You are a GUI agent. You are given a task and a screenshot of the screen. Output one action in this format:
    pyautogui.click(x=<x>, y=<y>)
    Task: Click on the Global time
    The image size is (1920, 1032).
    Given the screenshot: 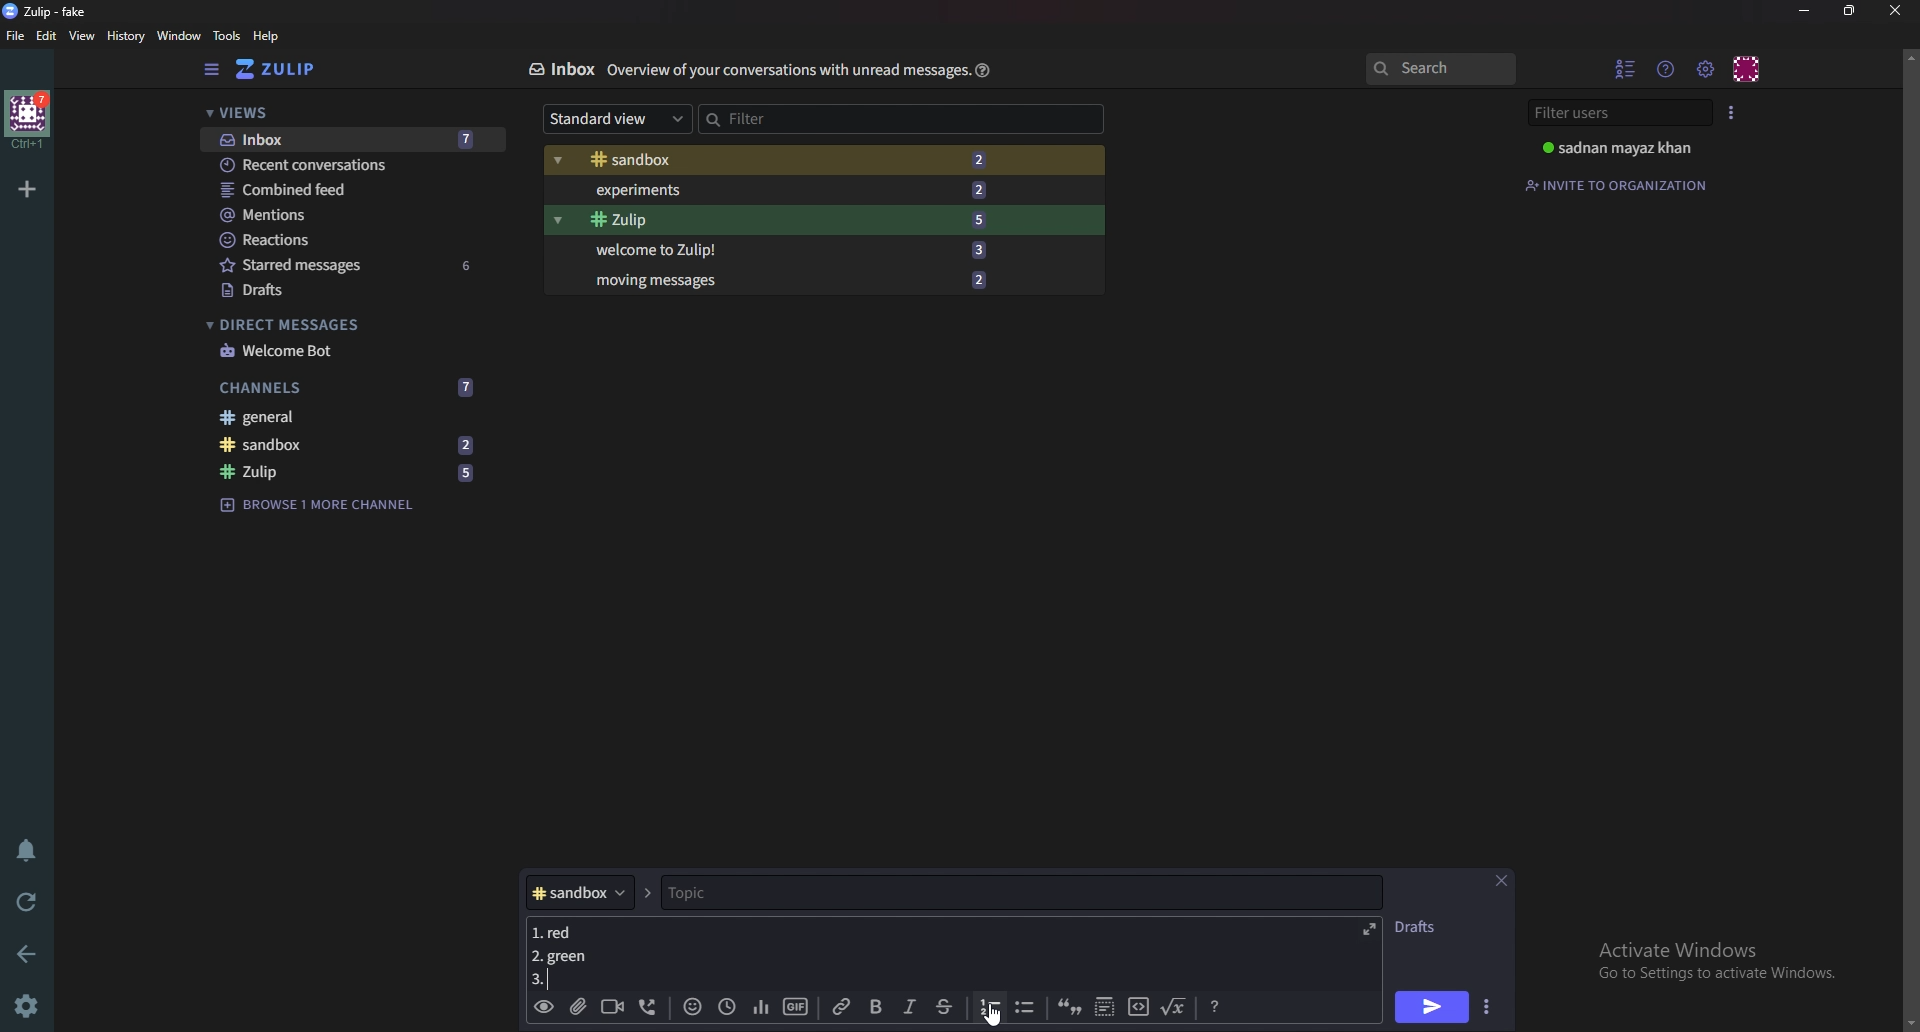 What is the action you would take?
    pyautogui.click(x=725, y=1005)
    